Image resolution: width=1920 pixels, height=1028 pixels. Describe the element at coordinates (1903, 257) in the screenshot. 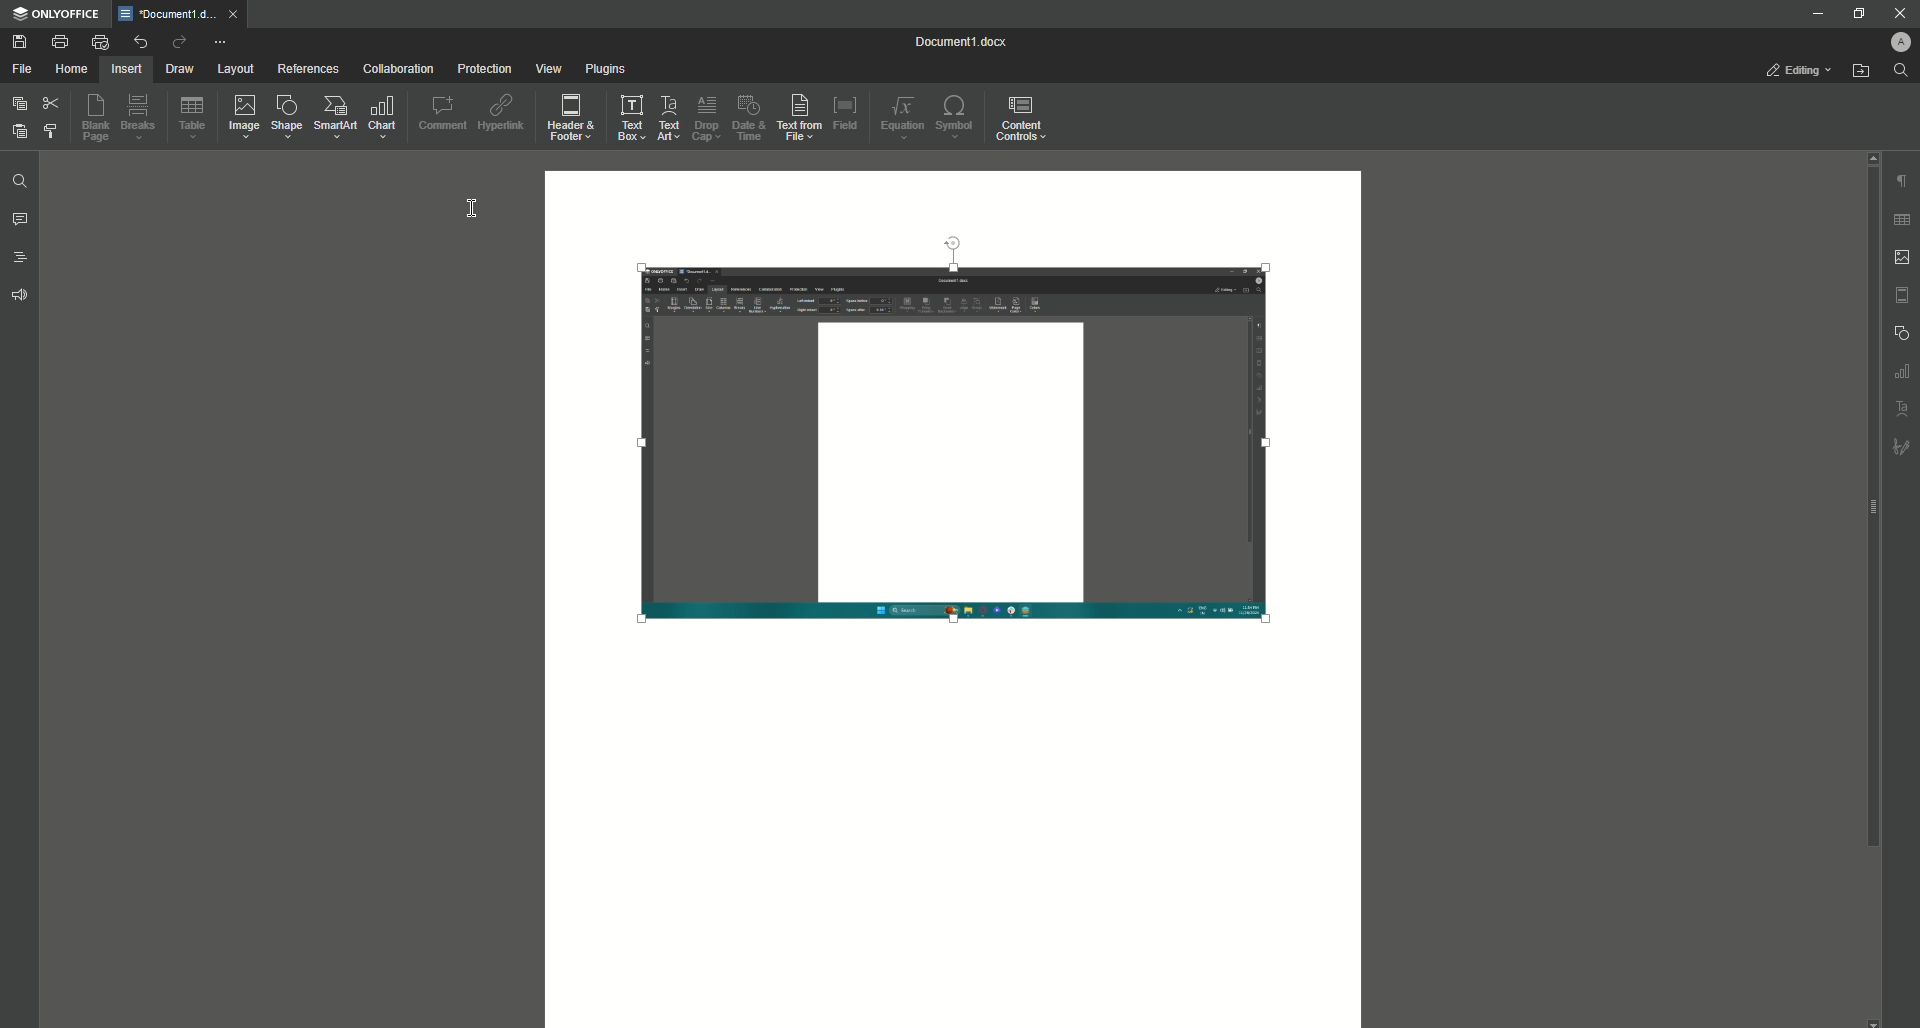

I see `Image Settings` at that location.